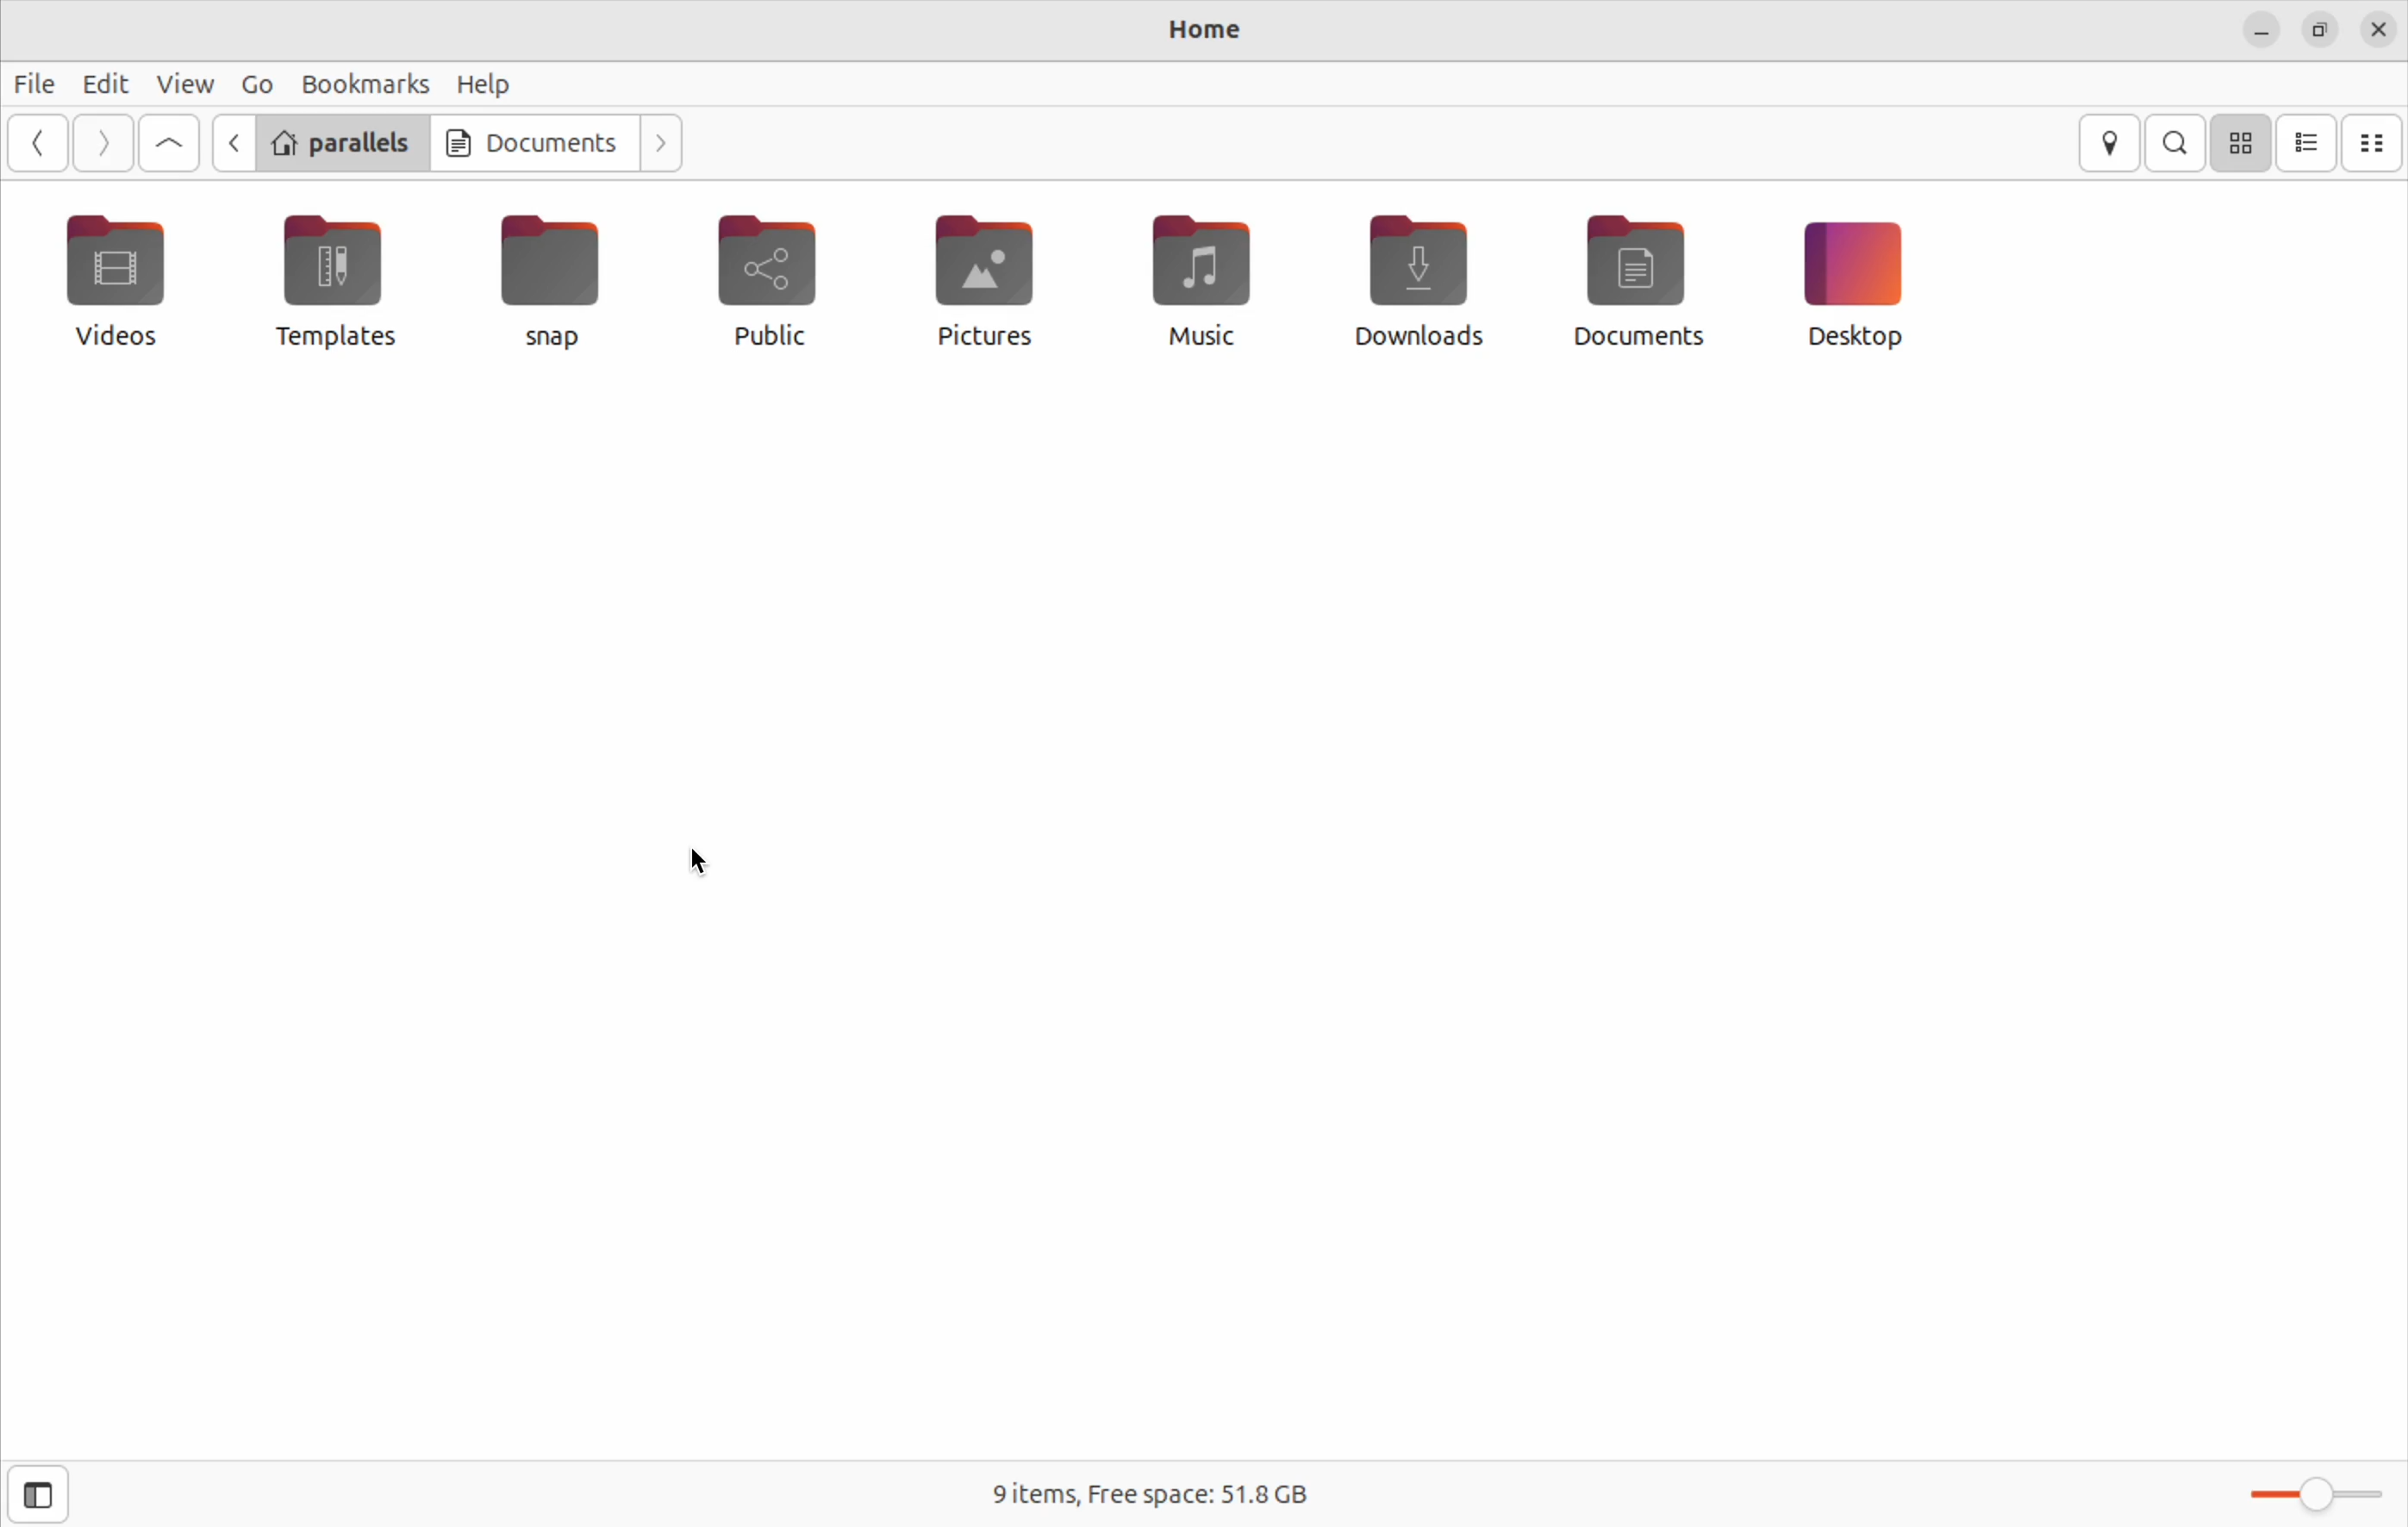 The image size is (2408, 1527). Describe the element at coordinates (2114, 145) in the screenshot. I see `location` at that location.